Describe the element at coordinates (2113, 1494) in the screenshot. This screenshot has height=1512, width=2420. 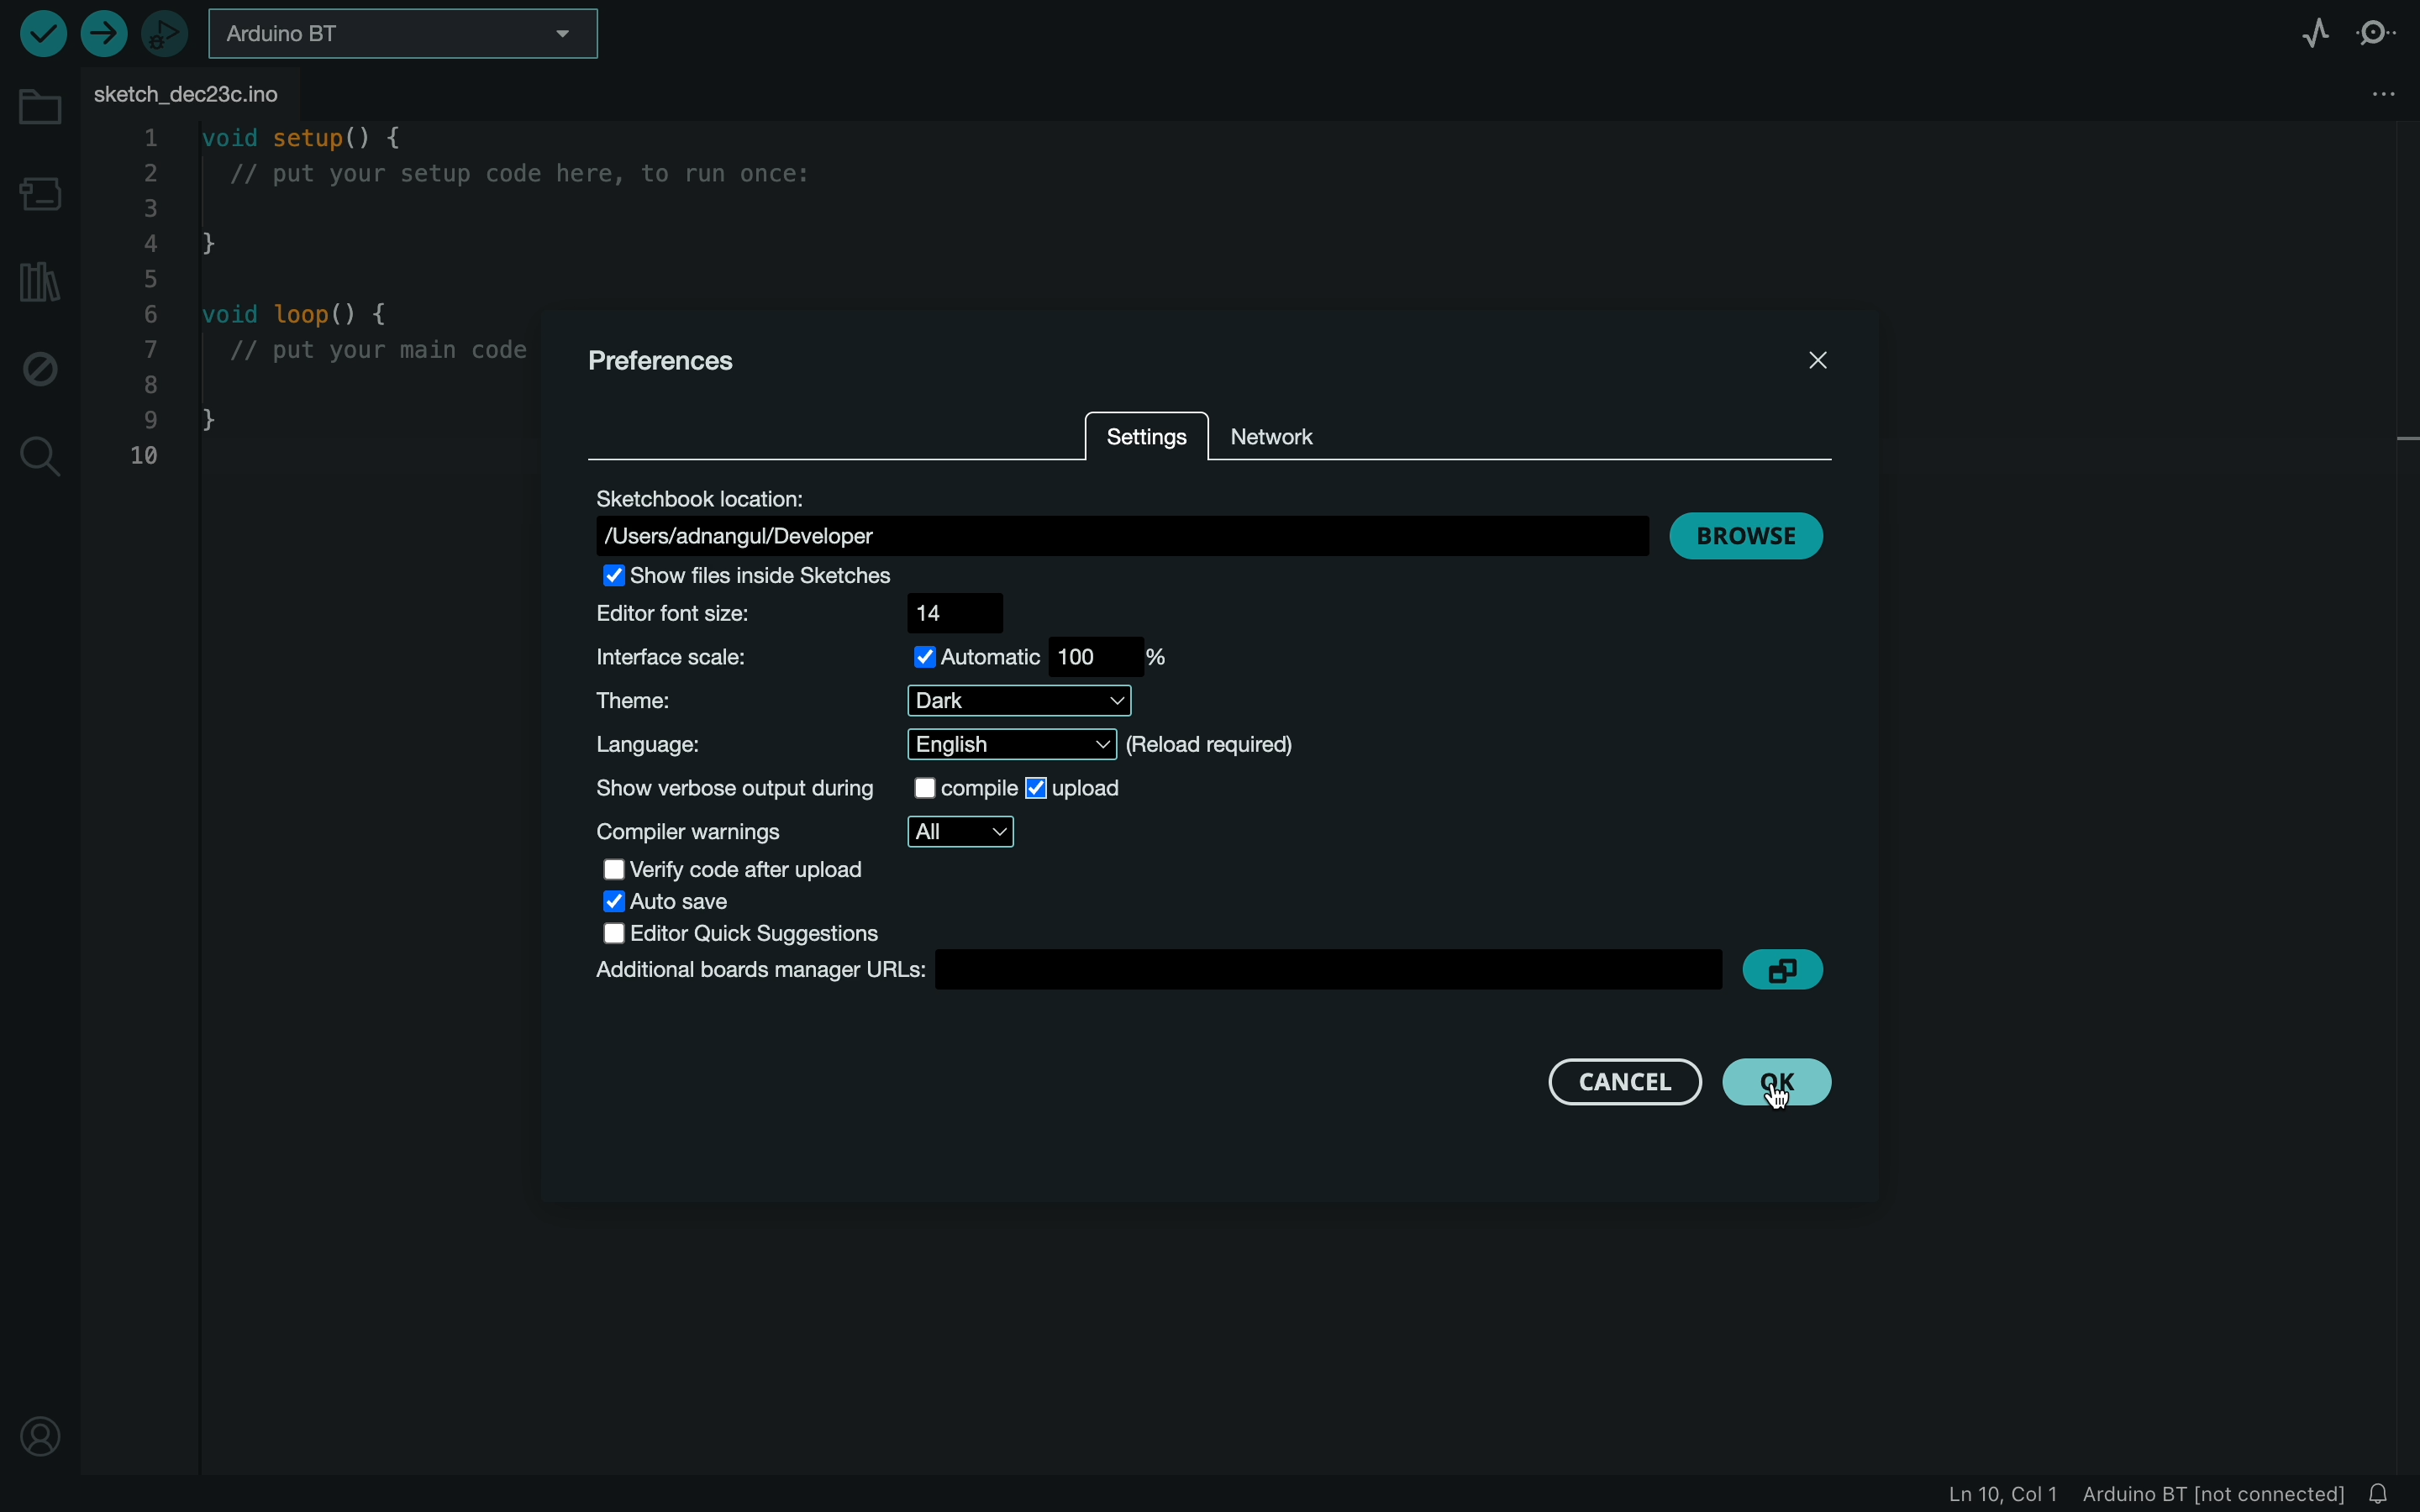
I see `file information` at that location.